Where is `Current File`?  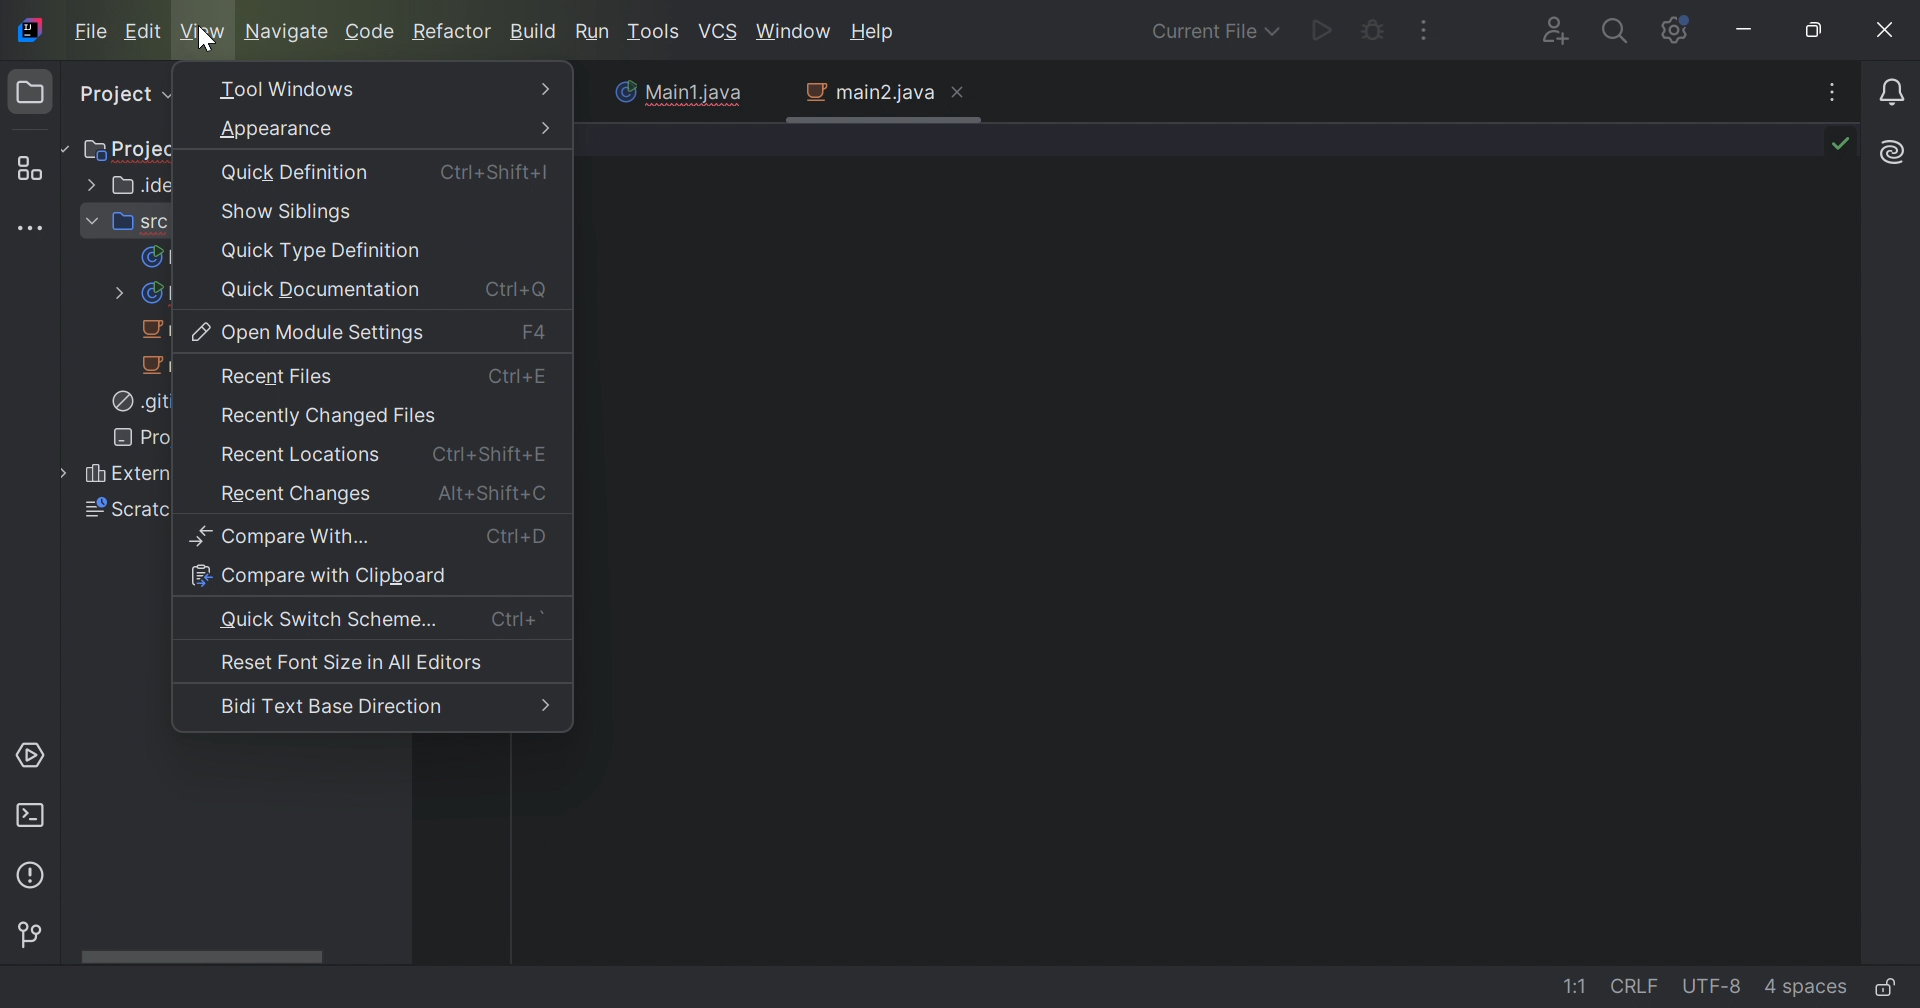
Current File is located at coordinates (1215, 33).